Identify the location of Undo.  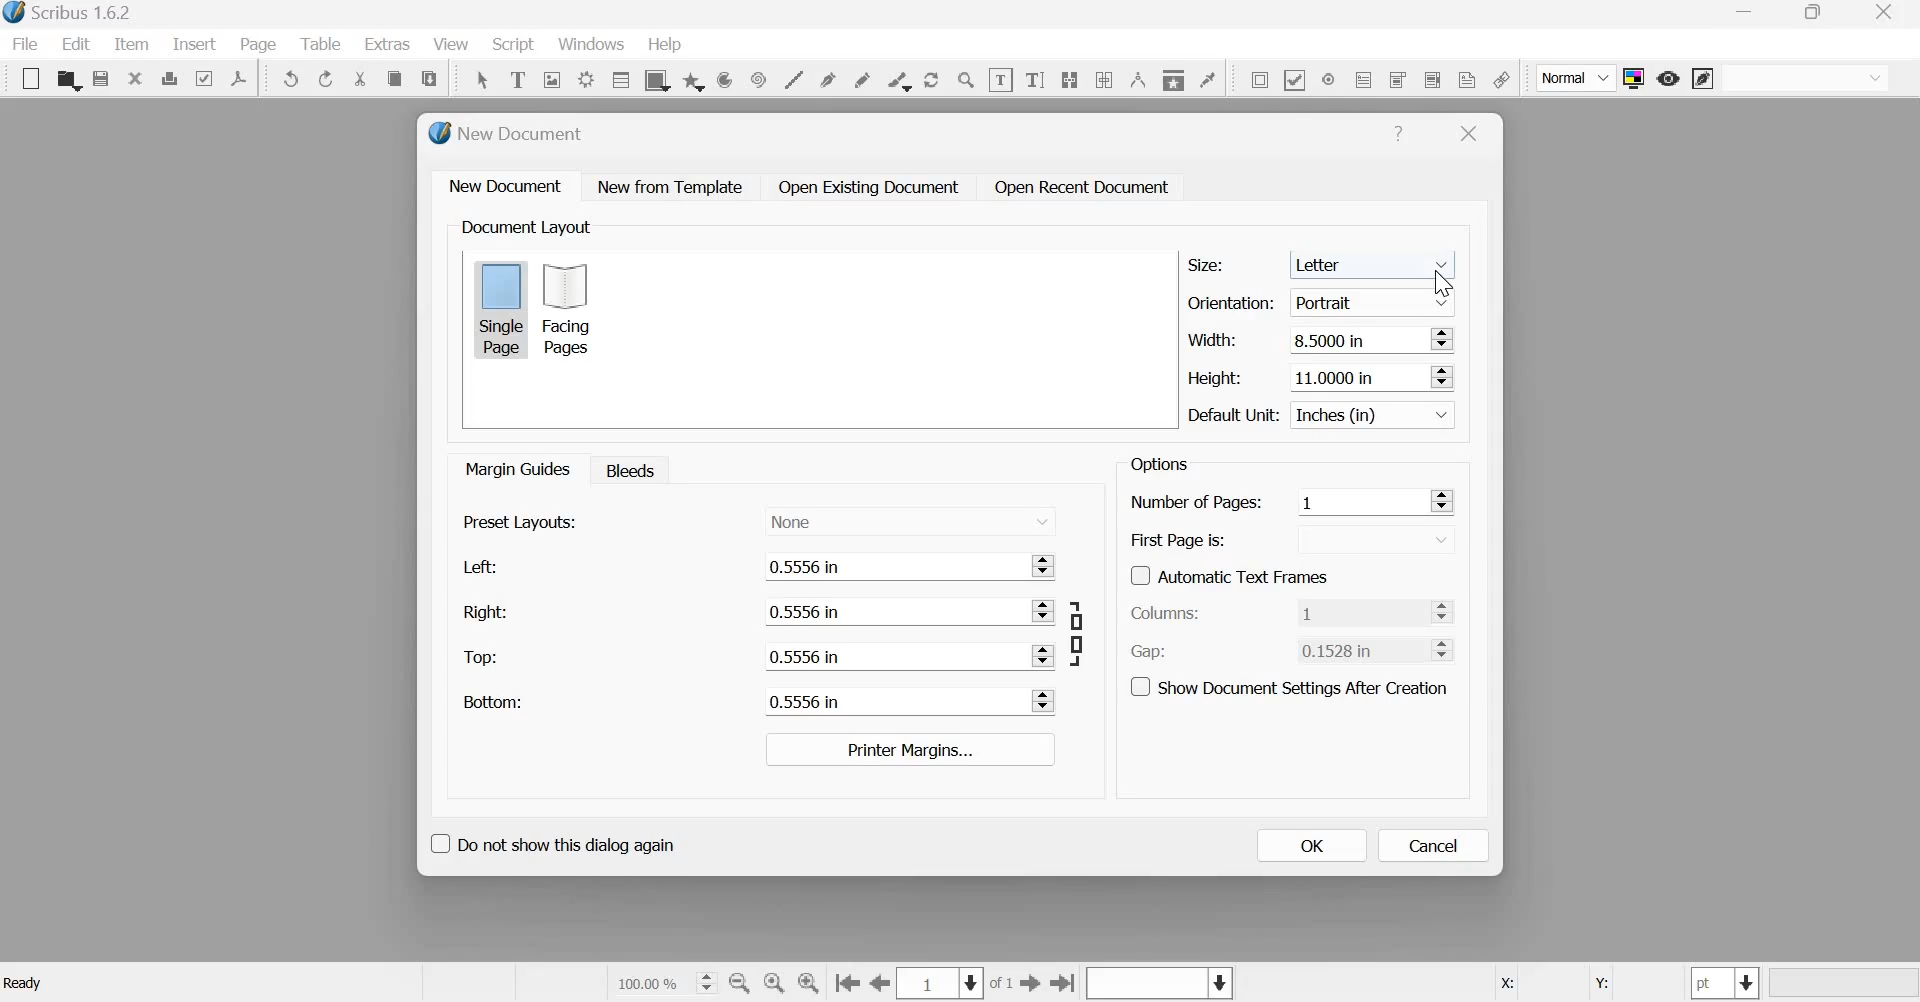
(292, 79).